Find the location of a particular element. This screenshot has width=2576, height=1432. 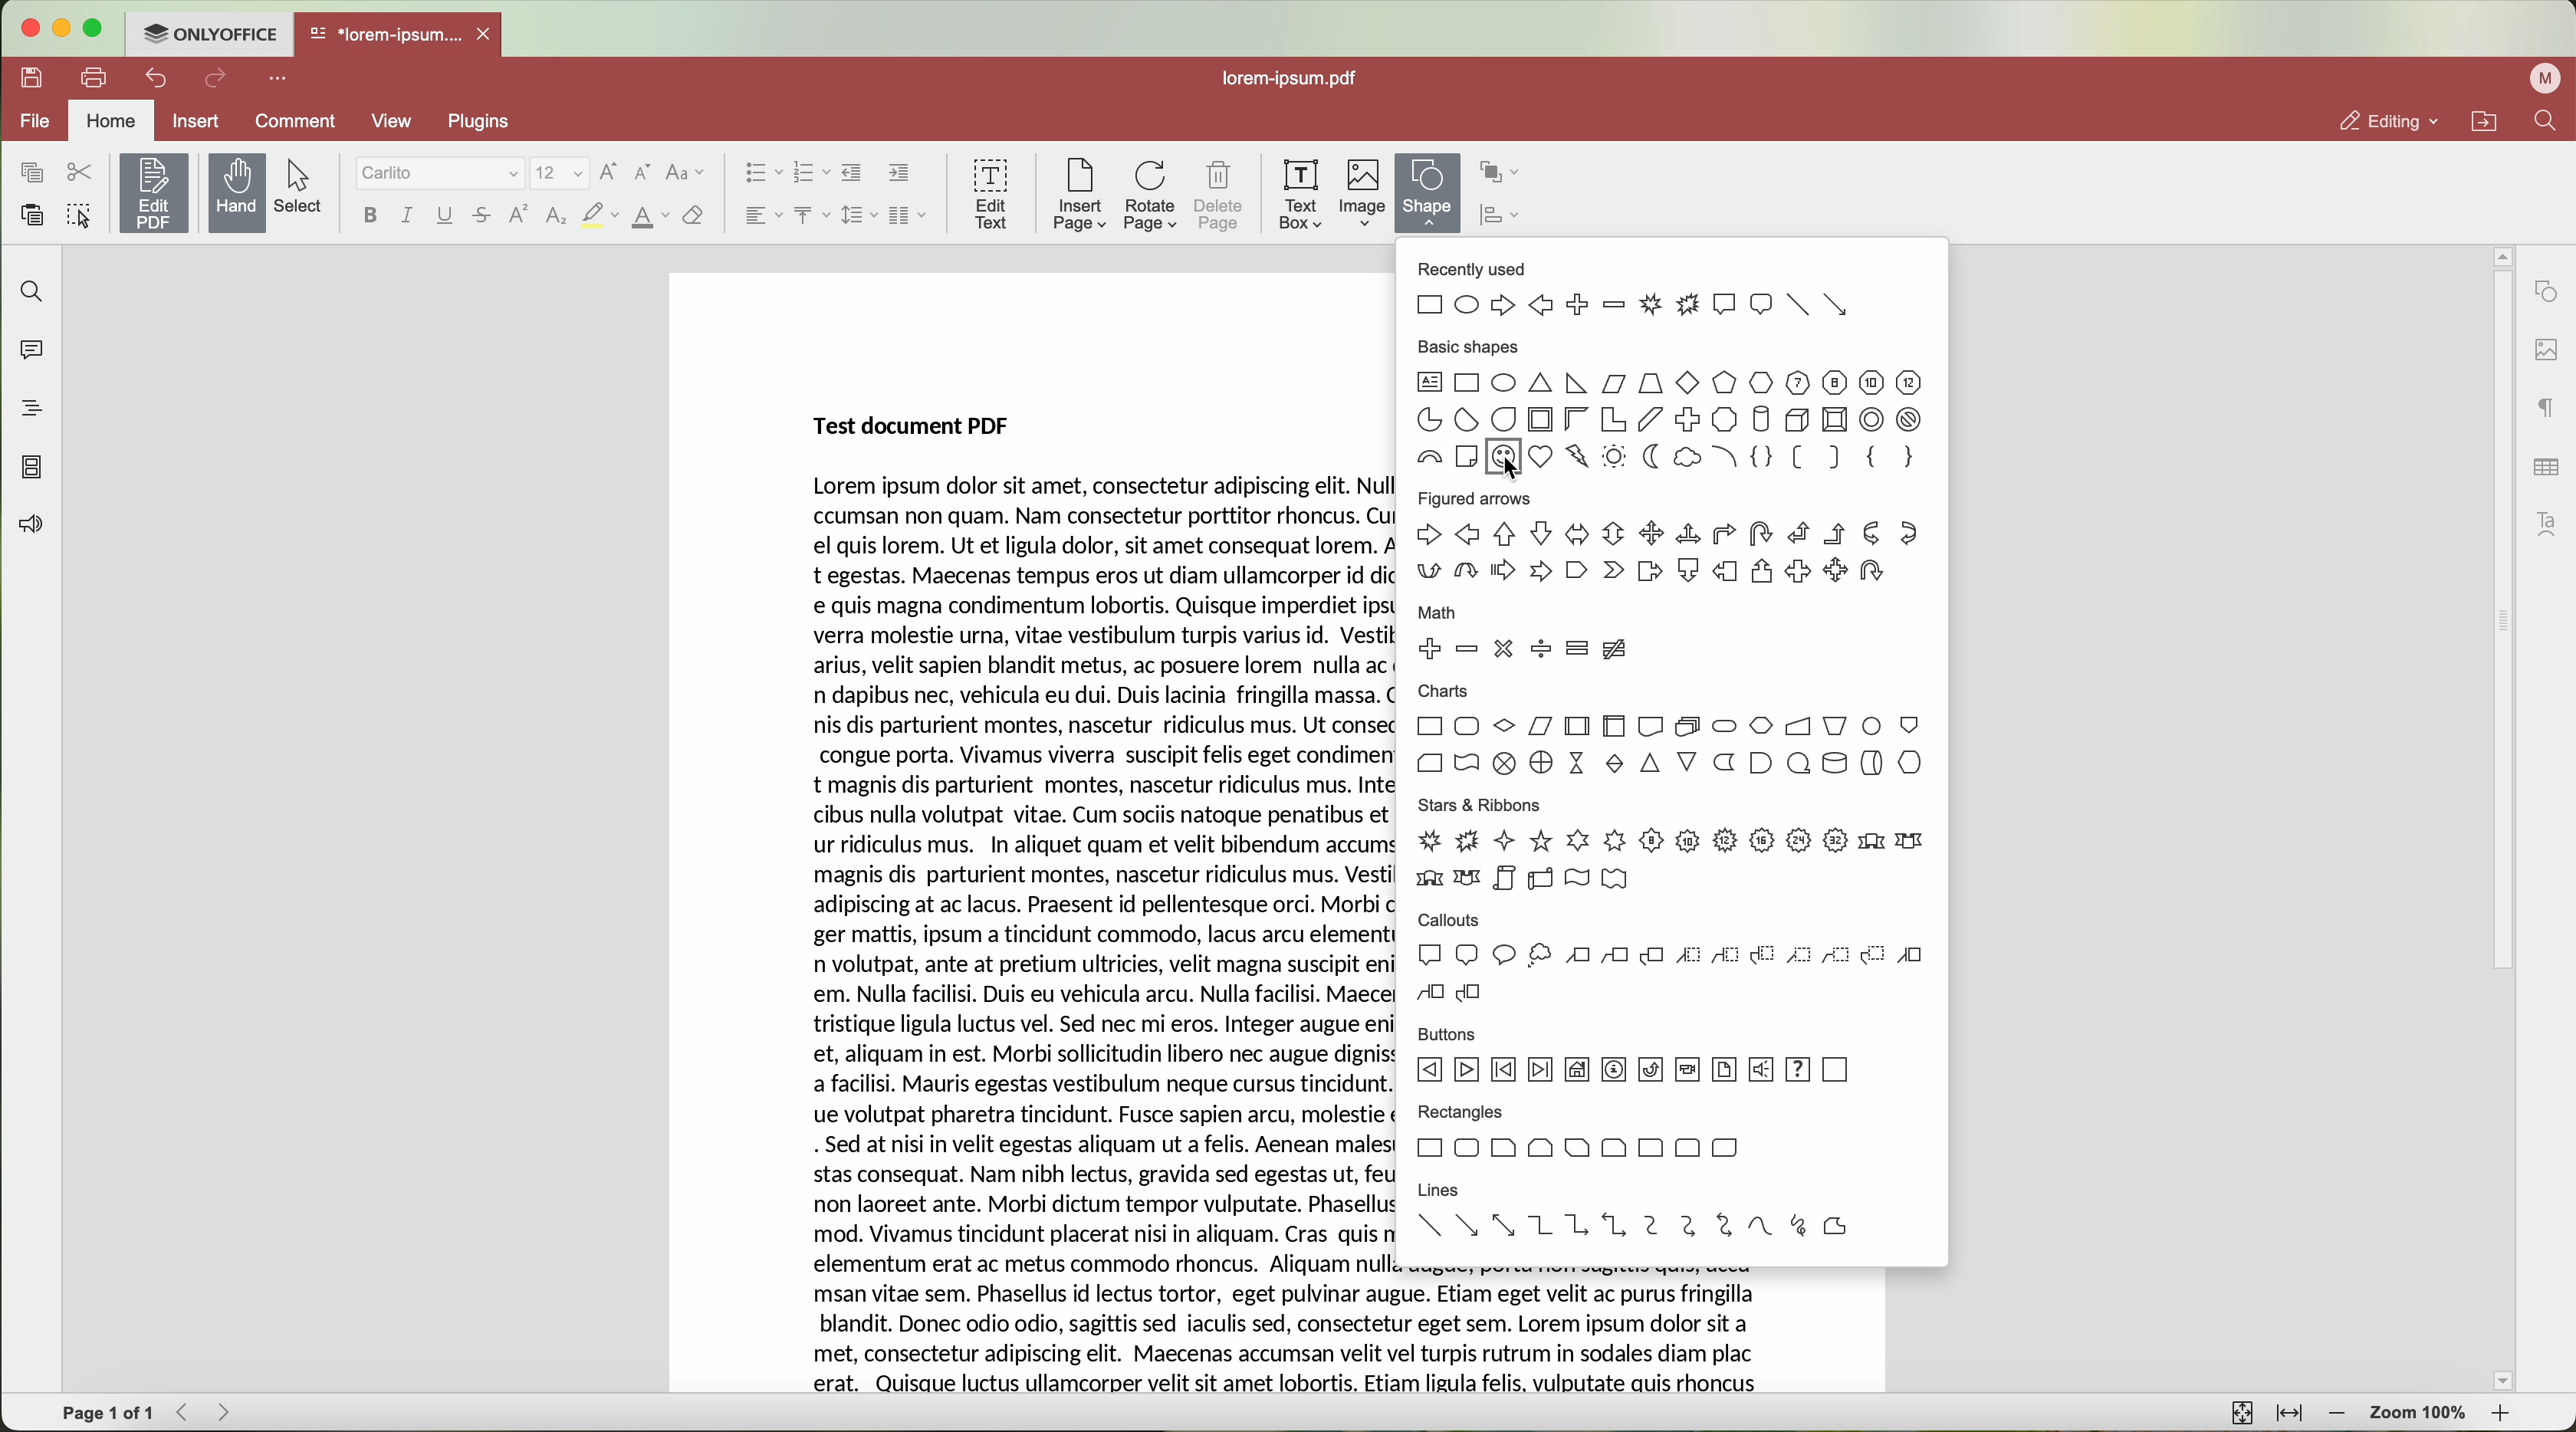

strikethrough is located at coordinates (485, 218).